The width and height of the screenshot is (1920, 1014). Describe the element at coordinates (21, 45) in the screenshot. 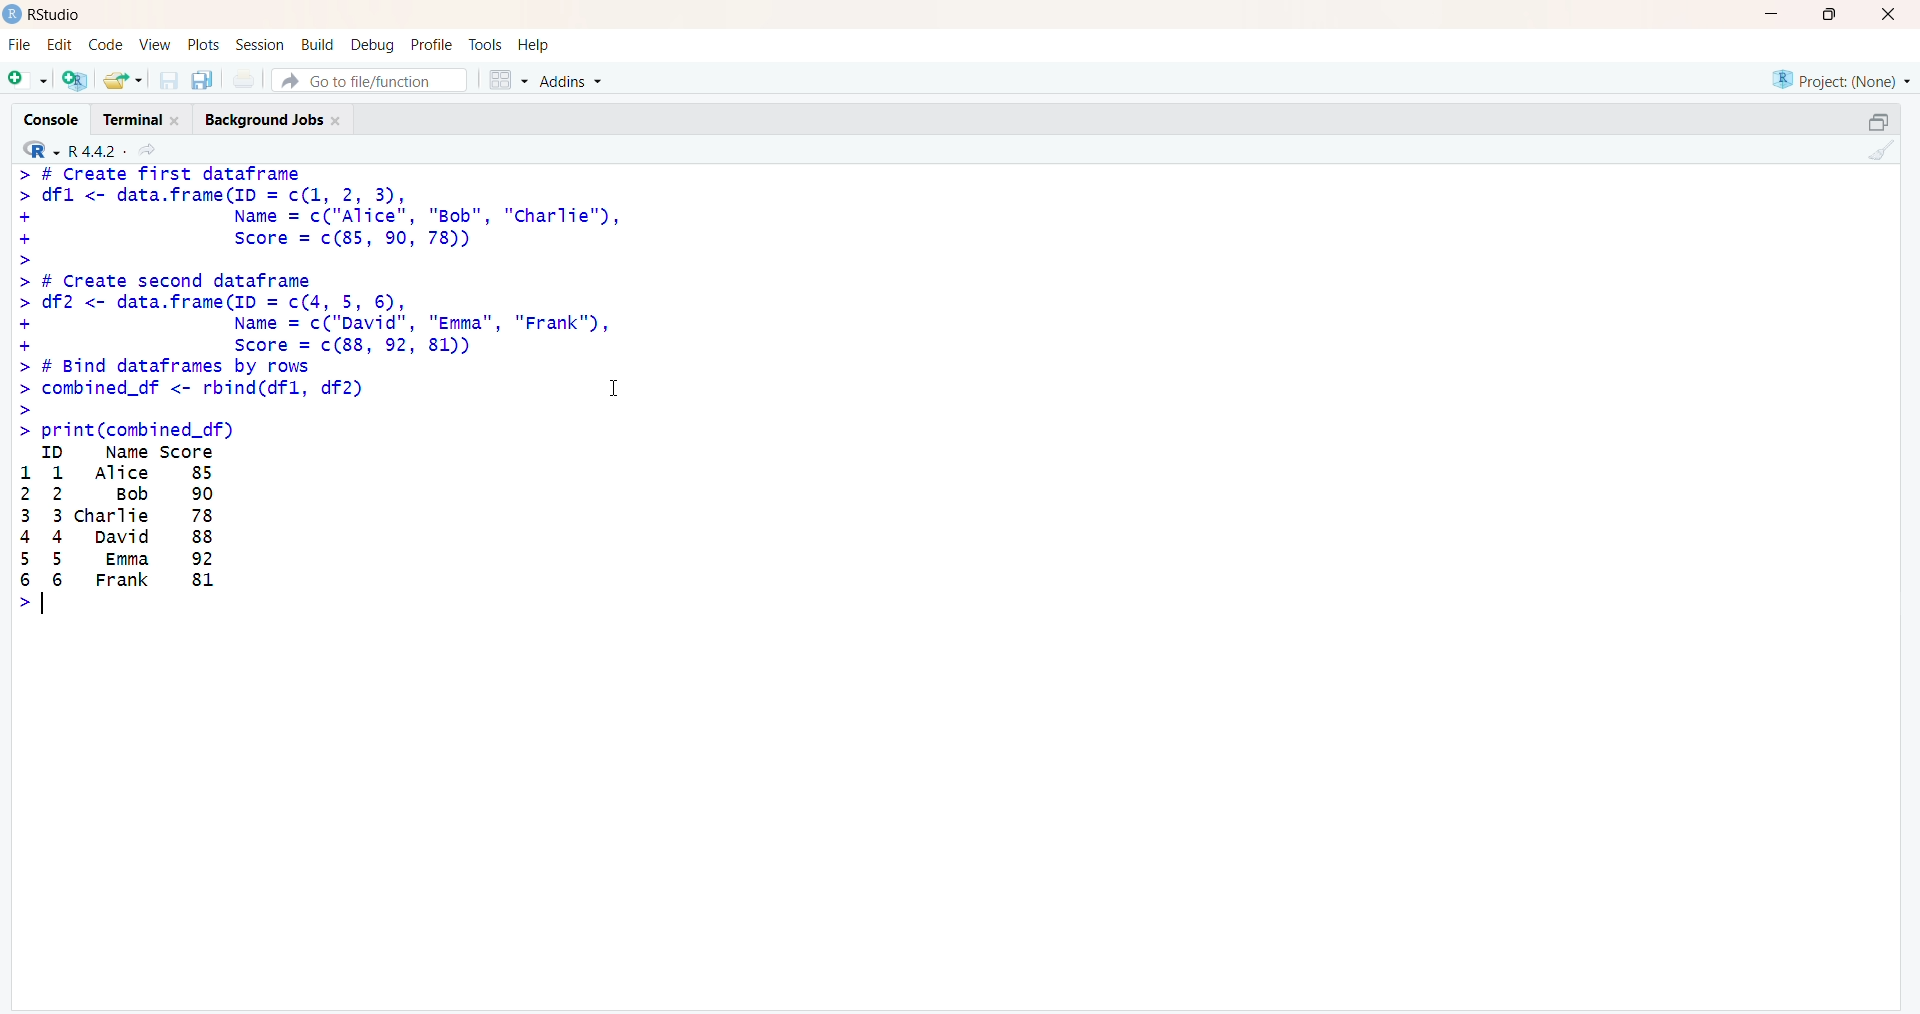

I see `File` at that location.